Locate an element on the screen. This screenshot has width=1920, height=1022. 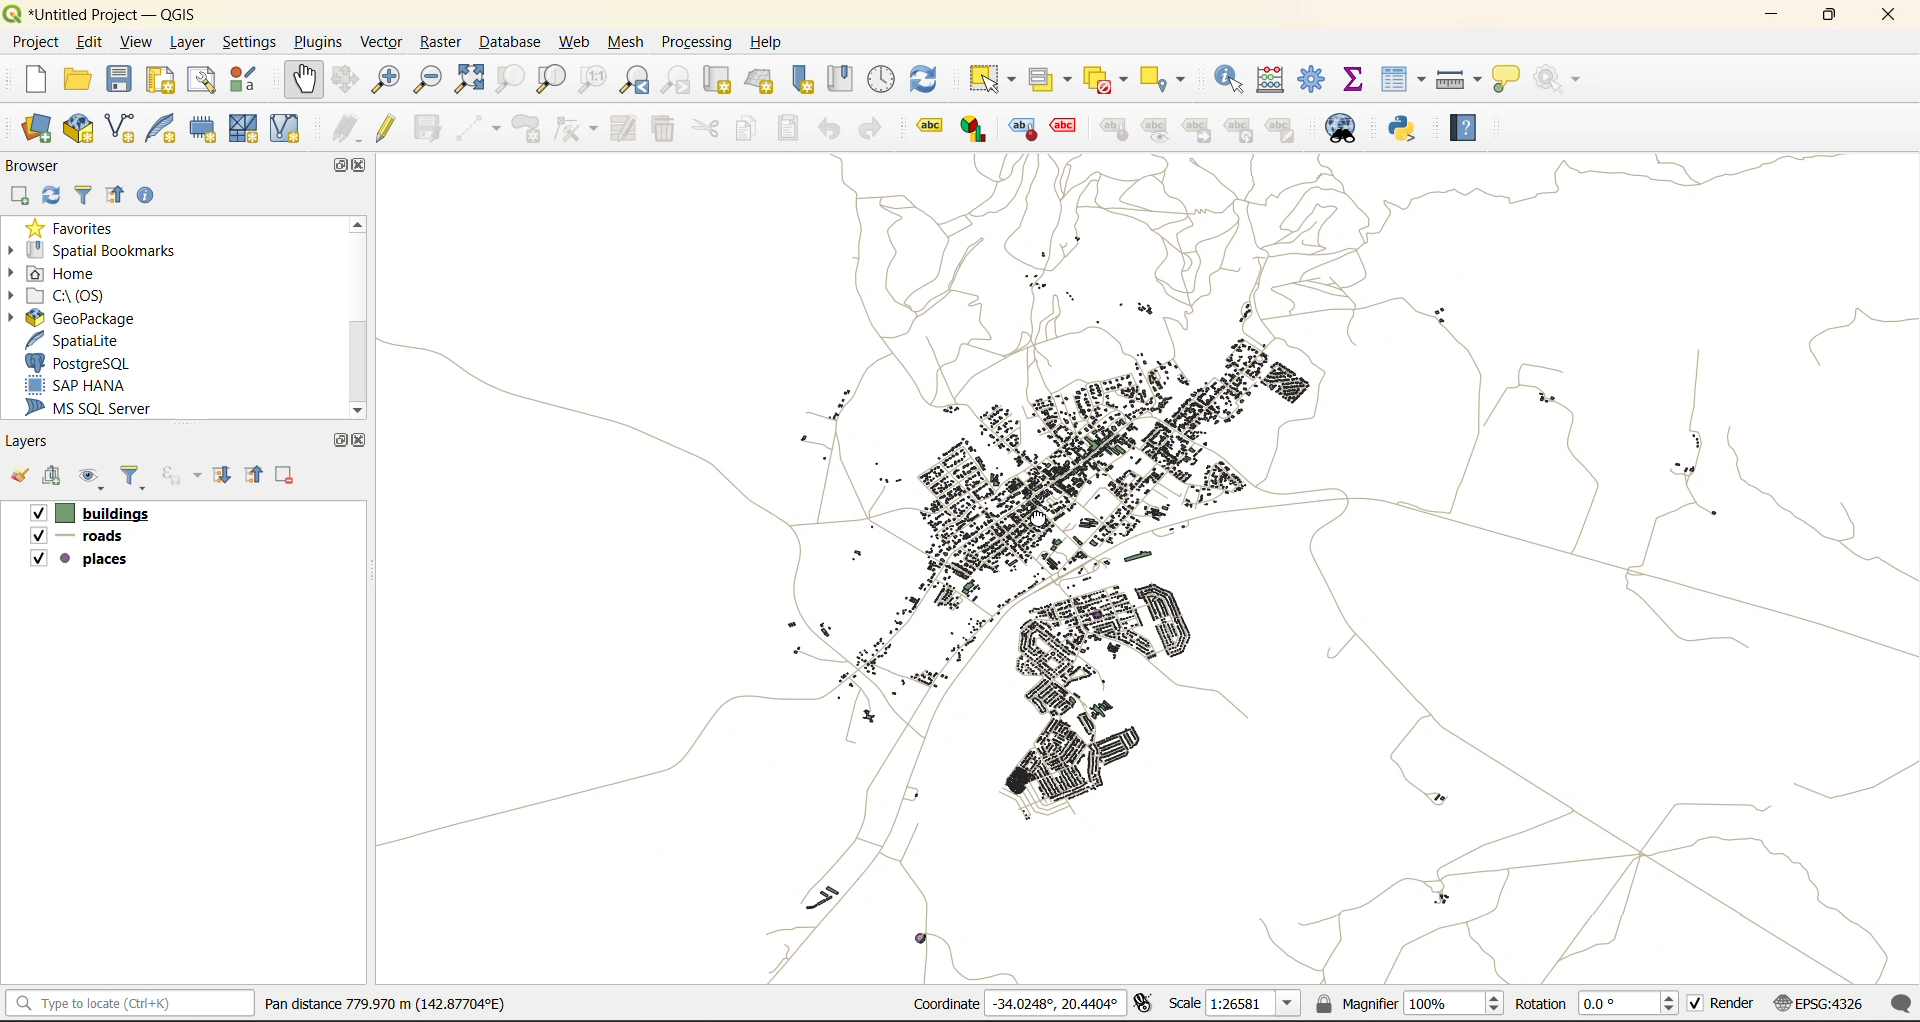
show tips is located at coordinates (1506, 80).